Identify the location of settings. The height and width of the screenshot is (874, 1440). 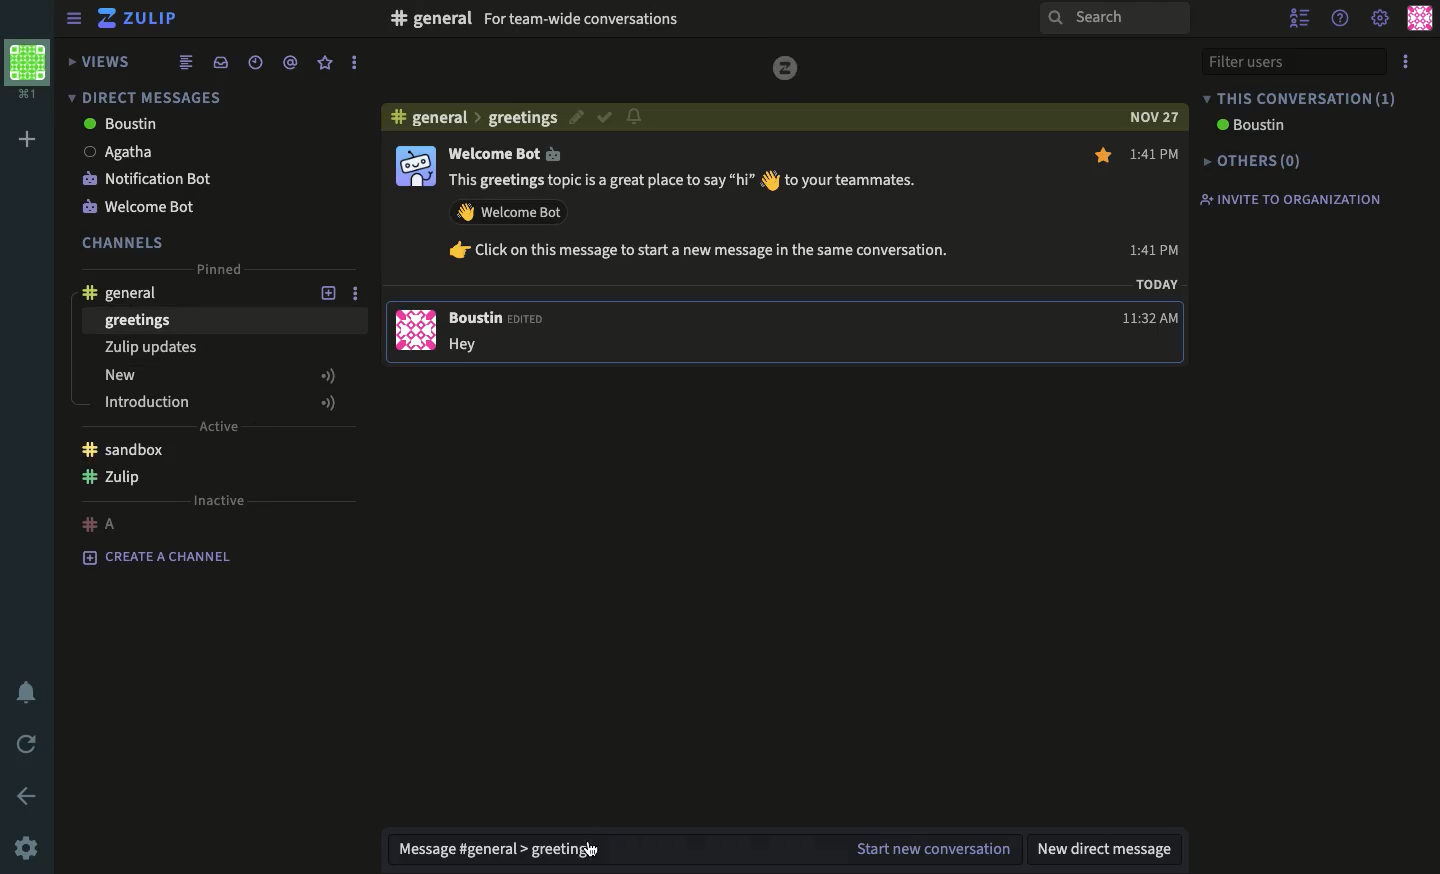
(1381, 20).